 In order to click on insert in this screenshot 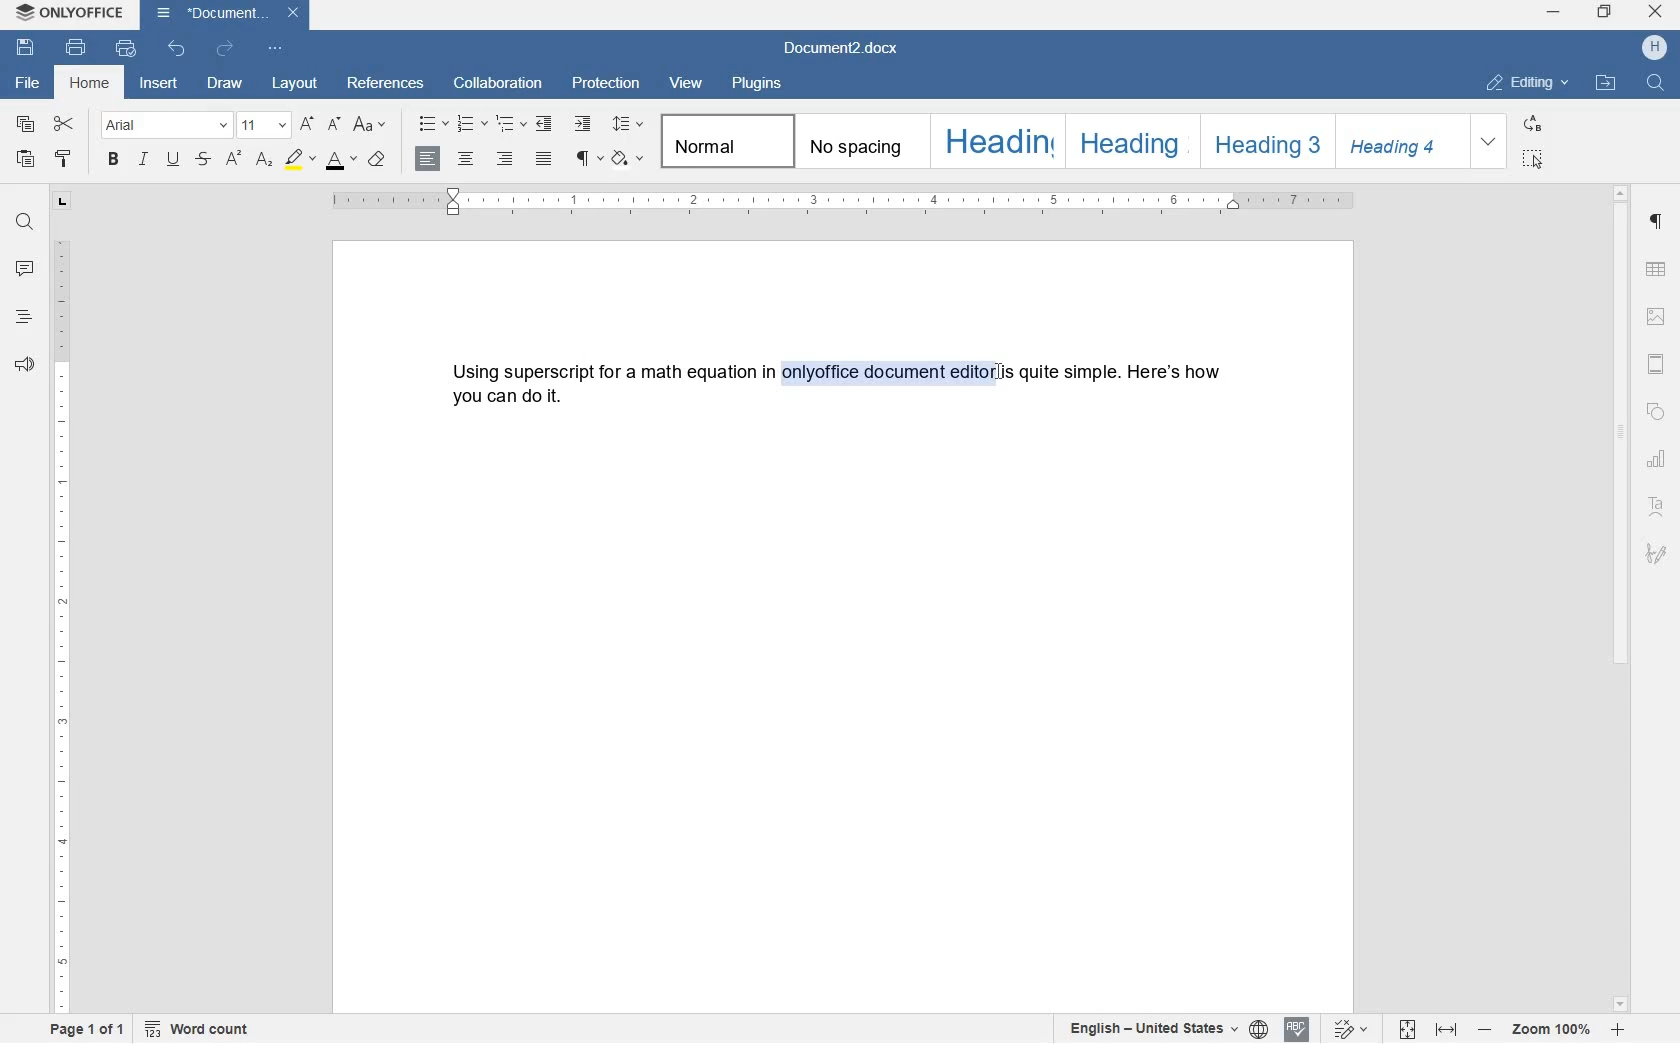, I will do `click(162, 82)`.